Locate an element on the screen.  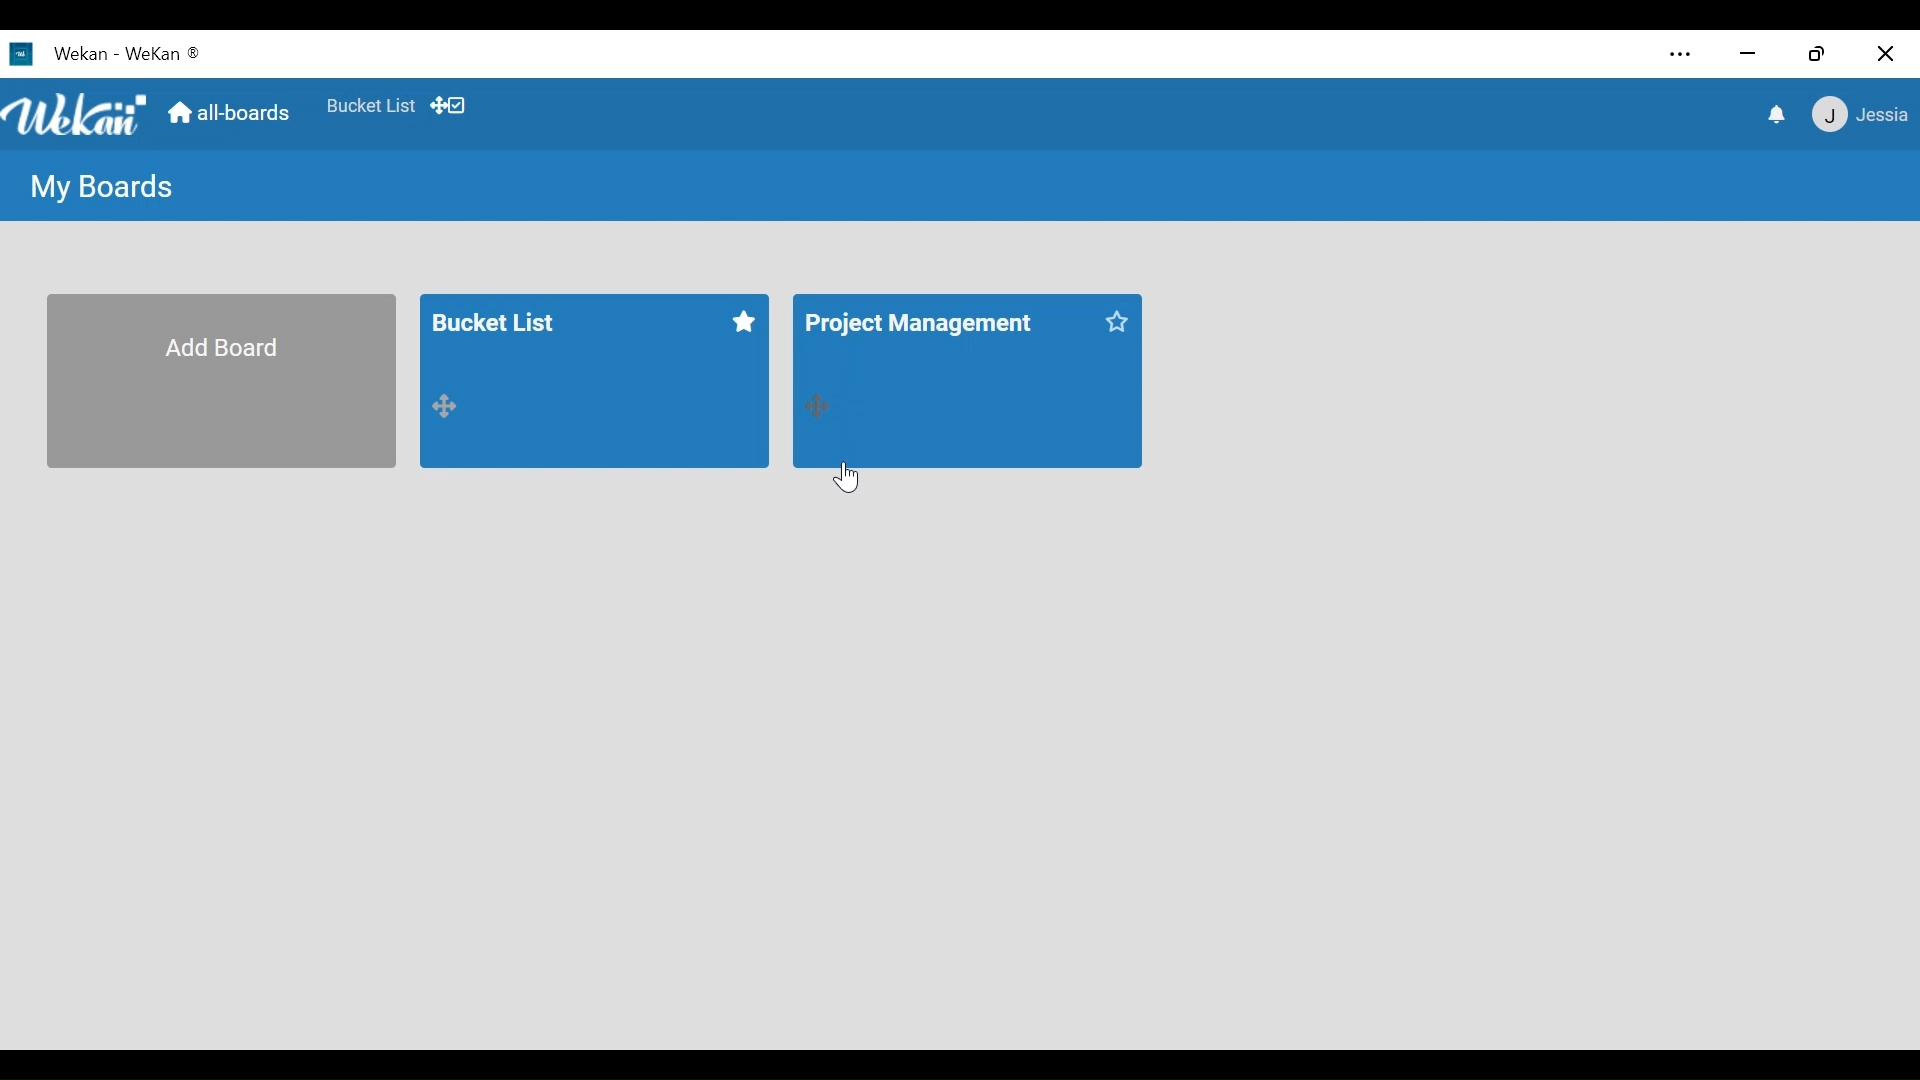
Favorite is located at coordinates (369, 106).